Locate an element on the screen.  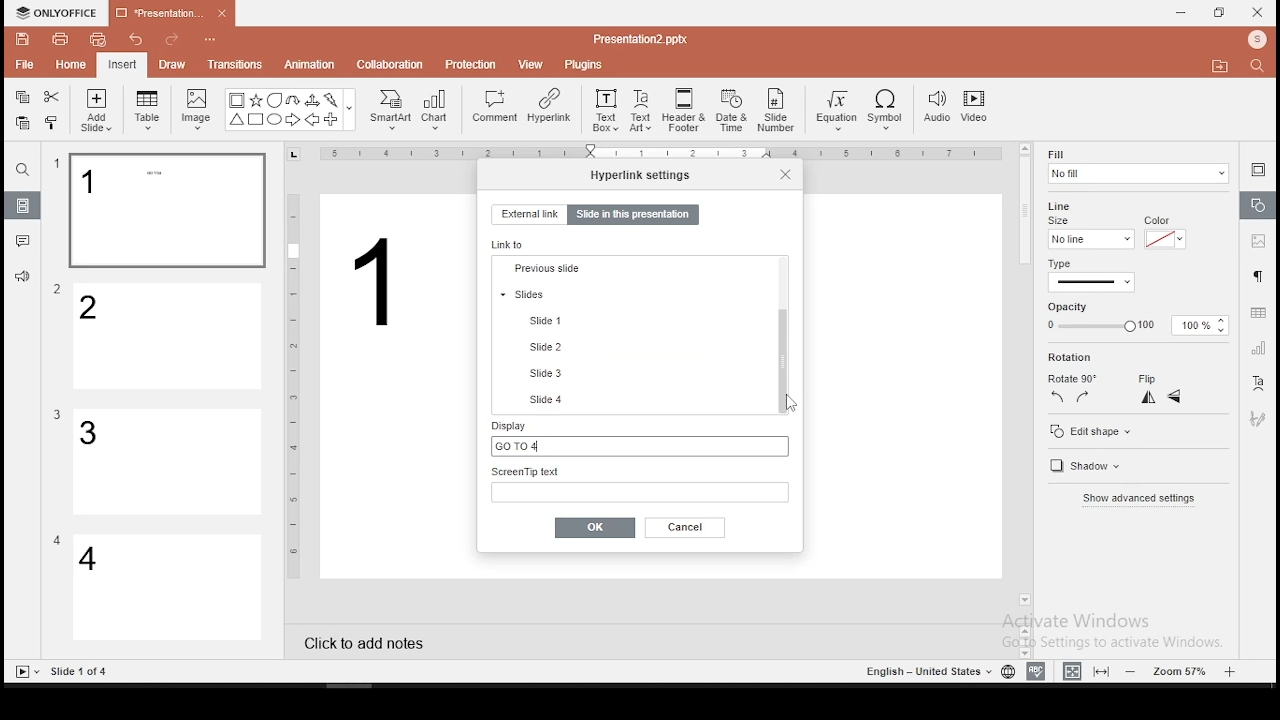
add slide is located at coordinates (96, 110).